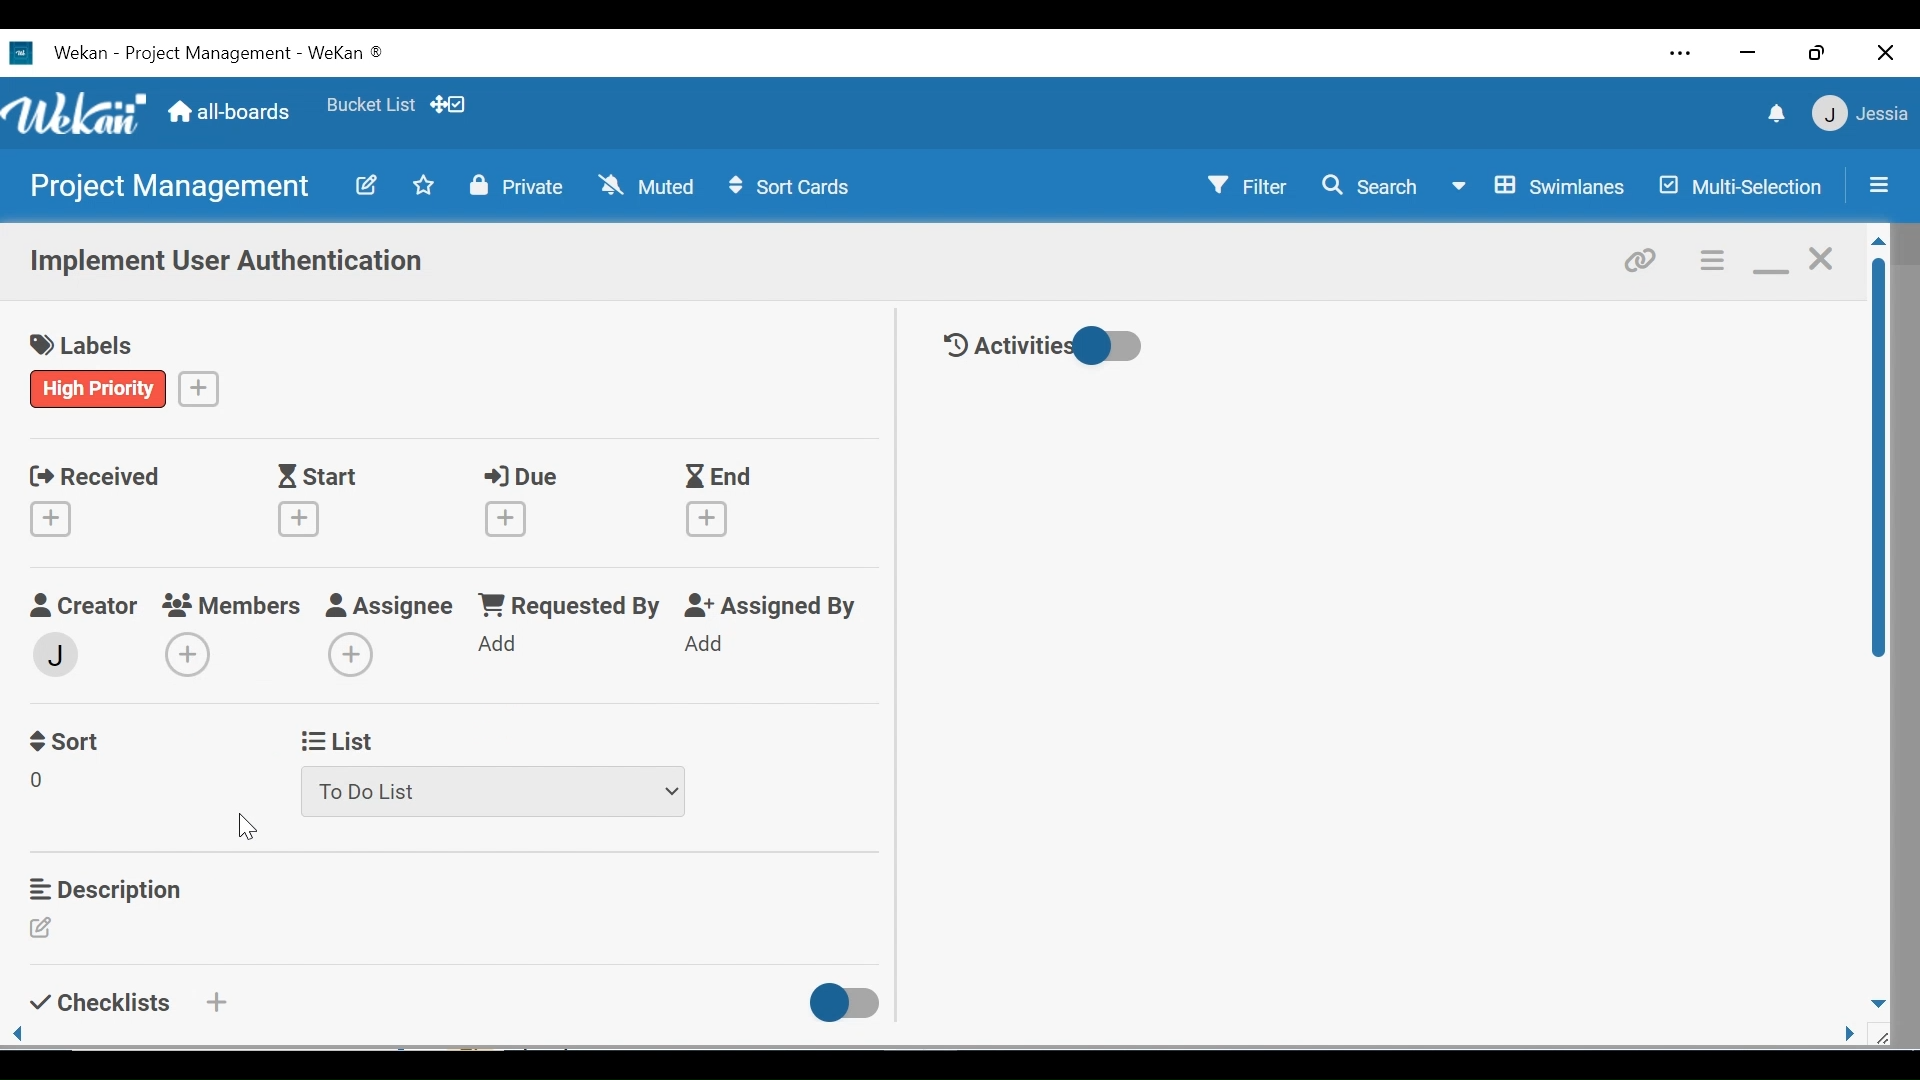 Image resolution: width=1920 pixels, height=1080 pixels. I want to click on toggle, so click(847, 1004).